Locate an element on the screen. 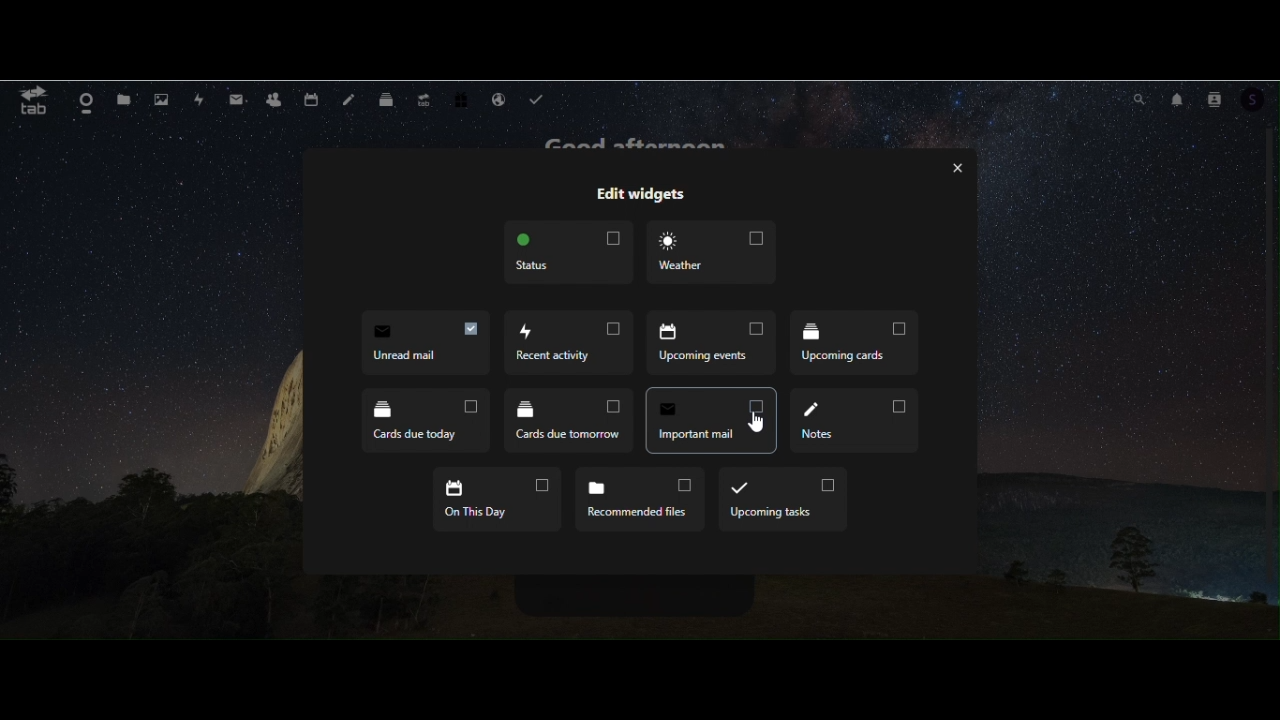 Image resolution: width=1280 pixels, height=720 pixels. Weather is located at coordinates (714, 254).